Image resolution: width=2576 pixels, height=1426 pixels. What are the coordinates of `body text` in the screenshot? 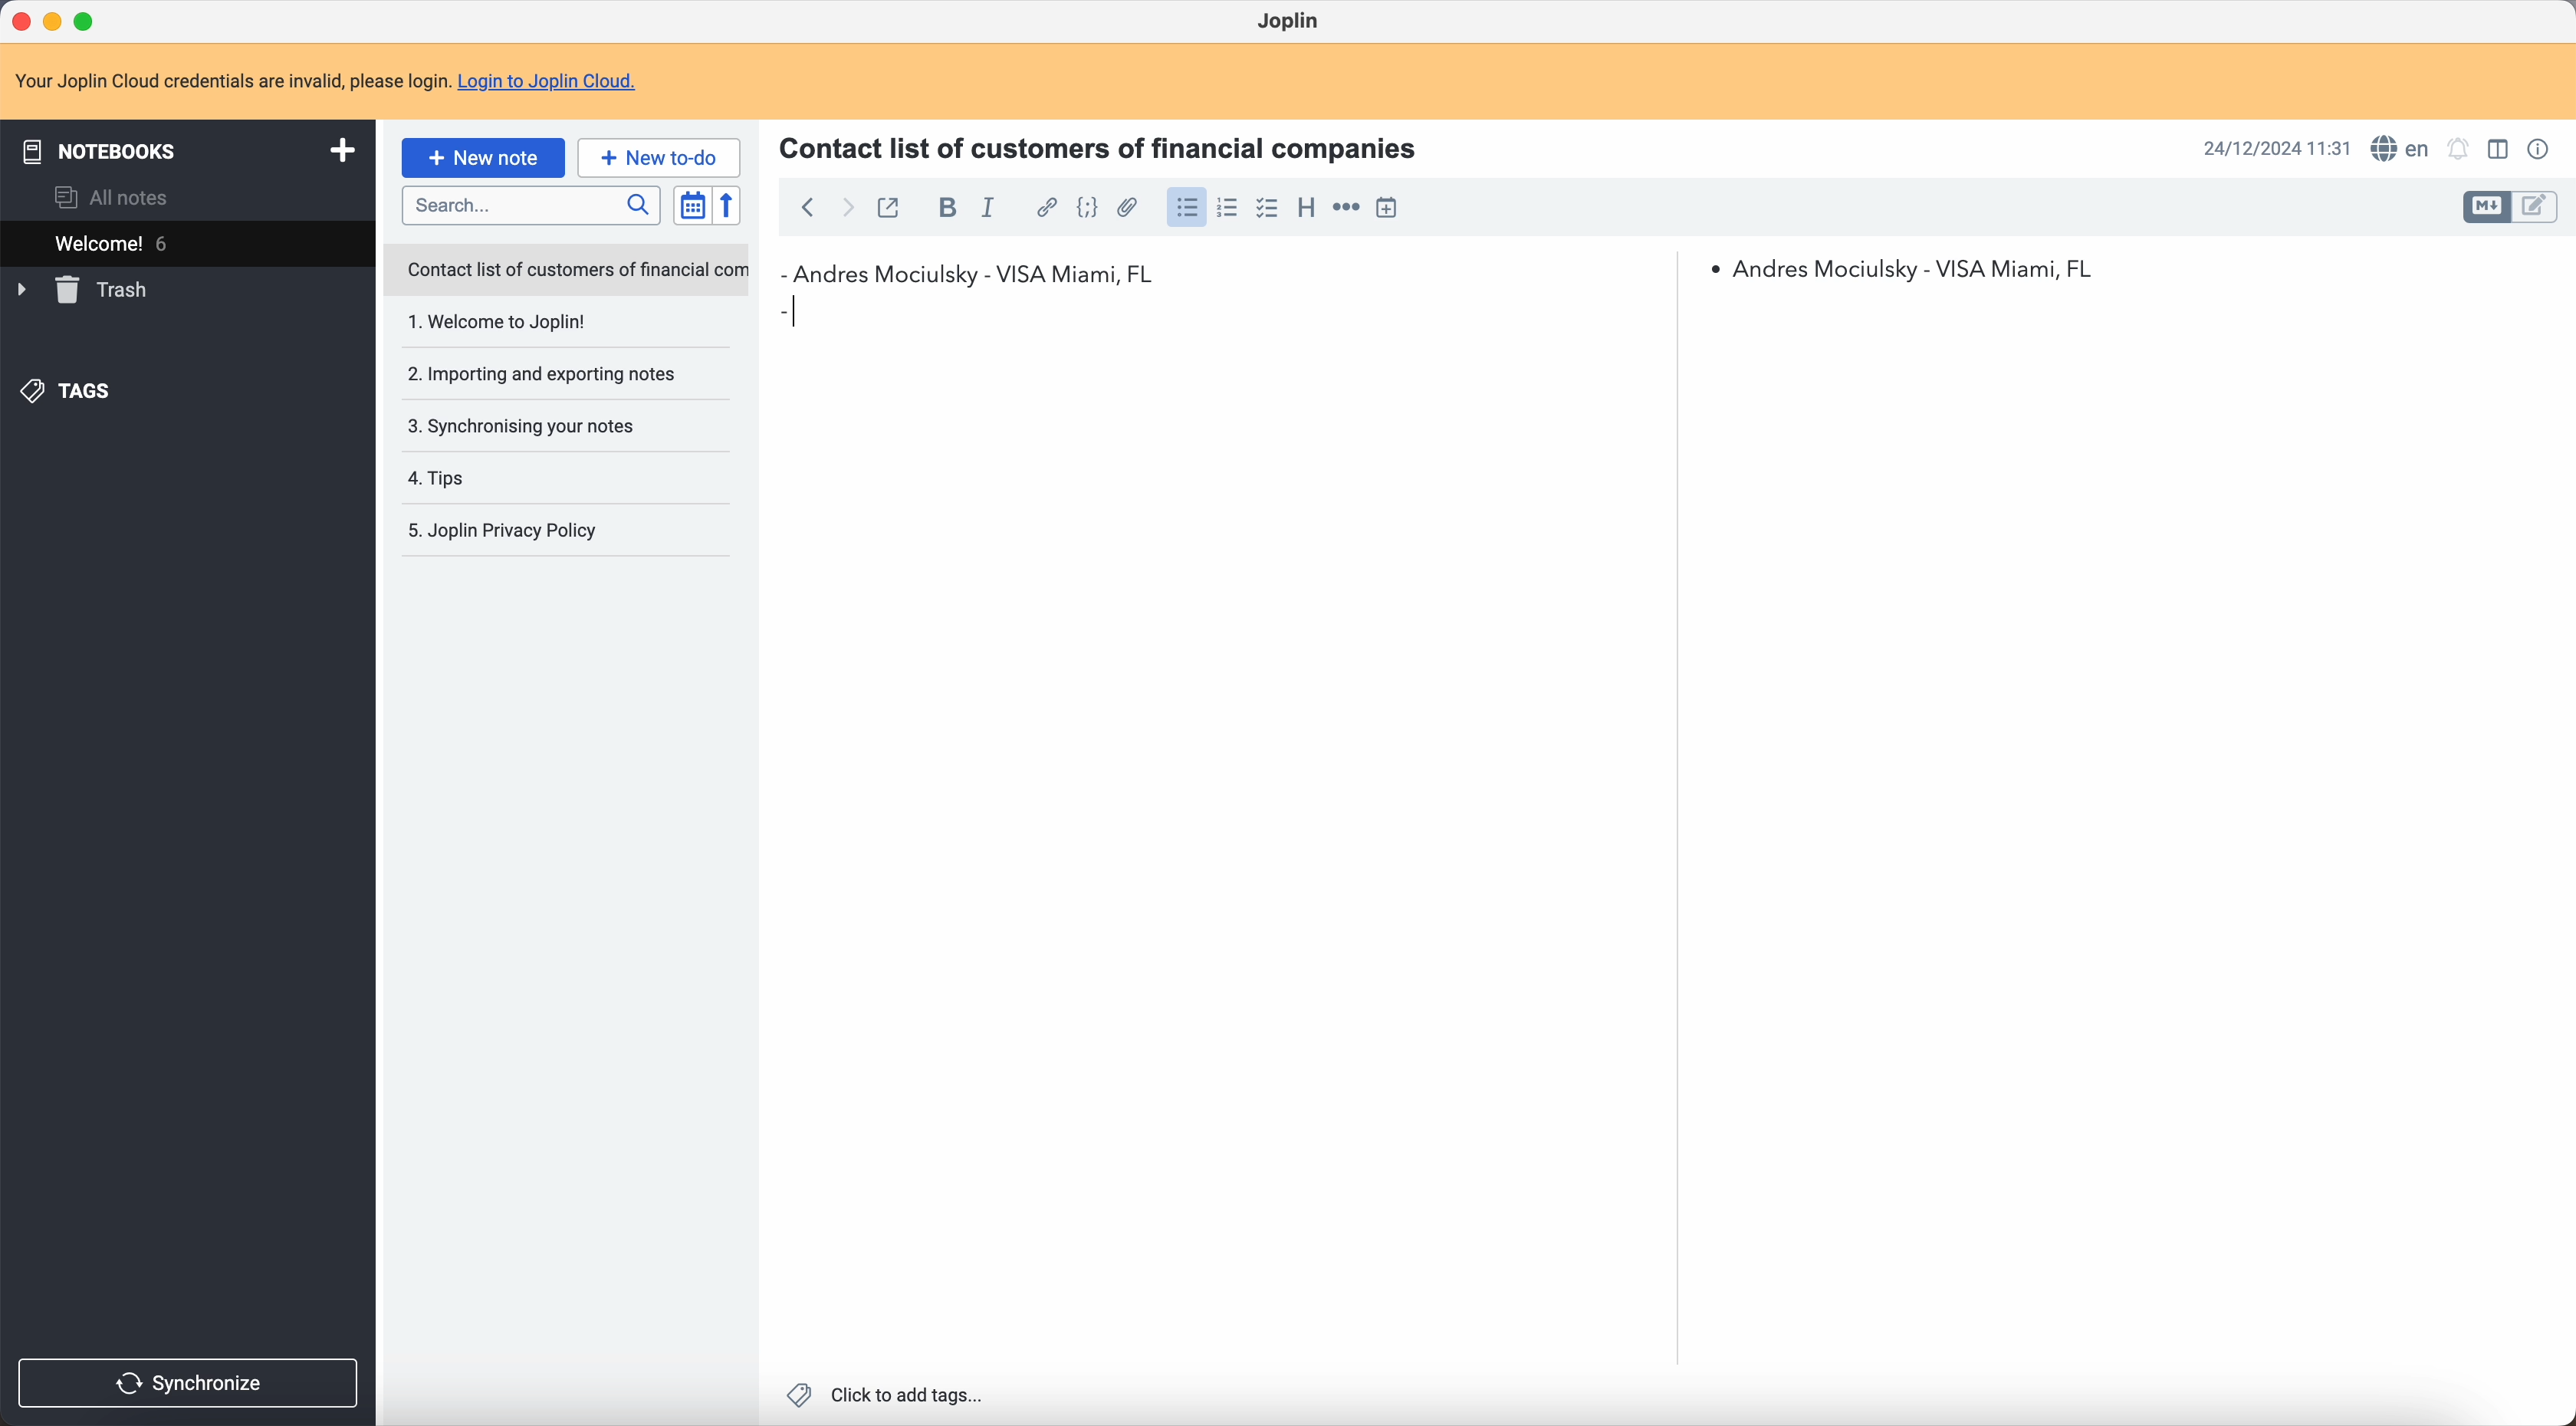 It's located at (2116, 835).